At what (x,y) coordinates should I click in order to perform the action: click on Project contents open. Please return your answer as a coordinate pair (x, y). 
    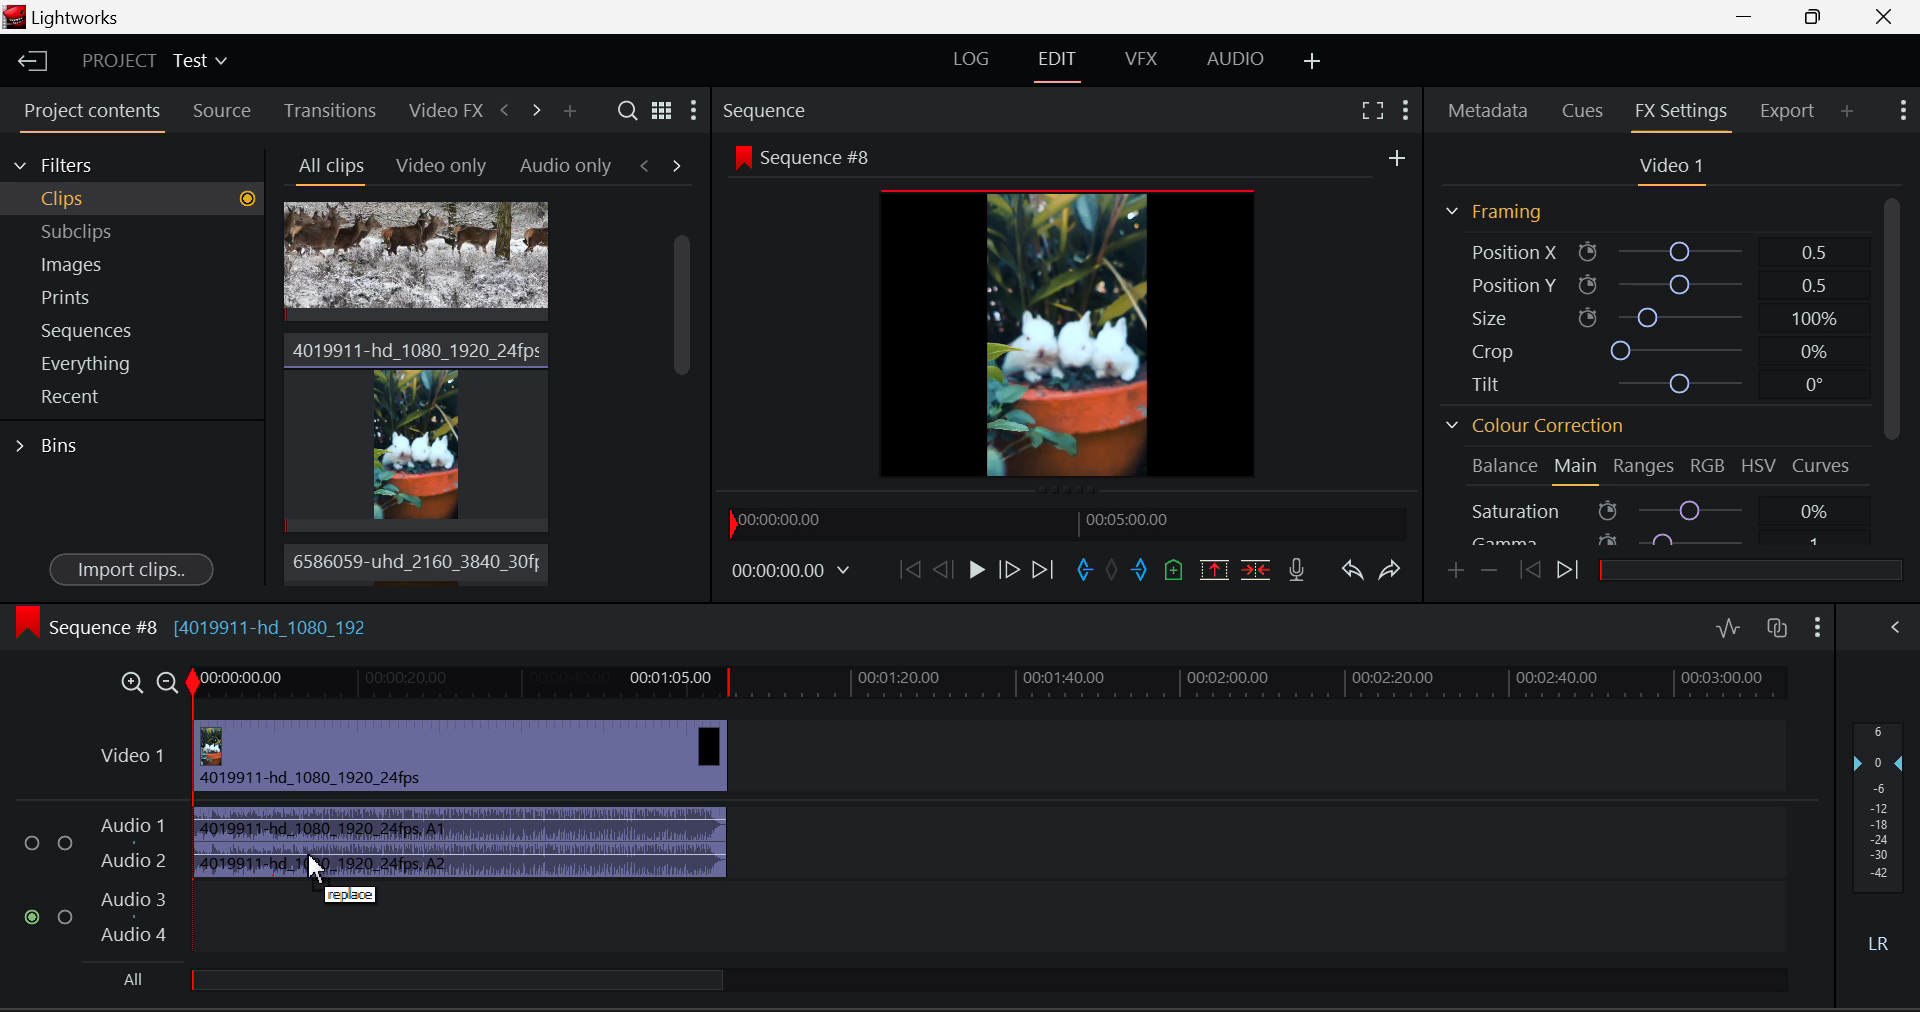
    Looking at the image, I should click on (89, 117).